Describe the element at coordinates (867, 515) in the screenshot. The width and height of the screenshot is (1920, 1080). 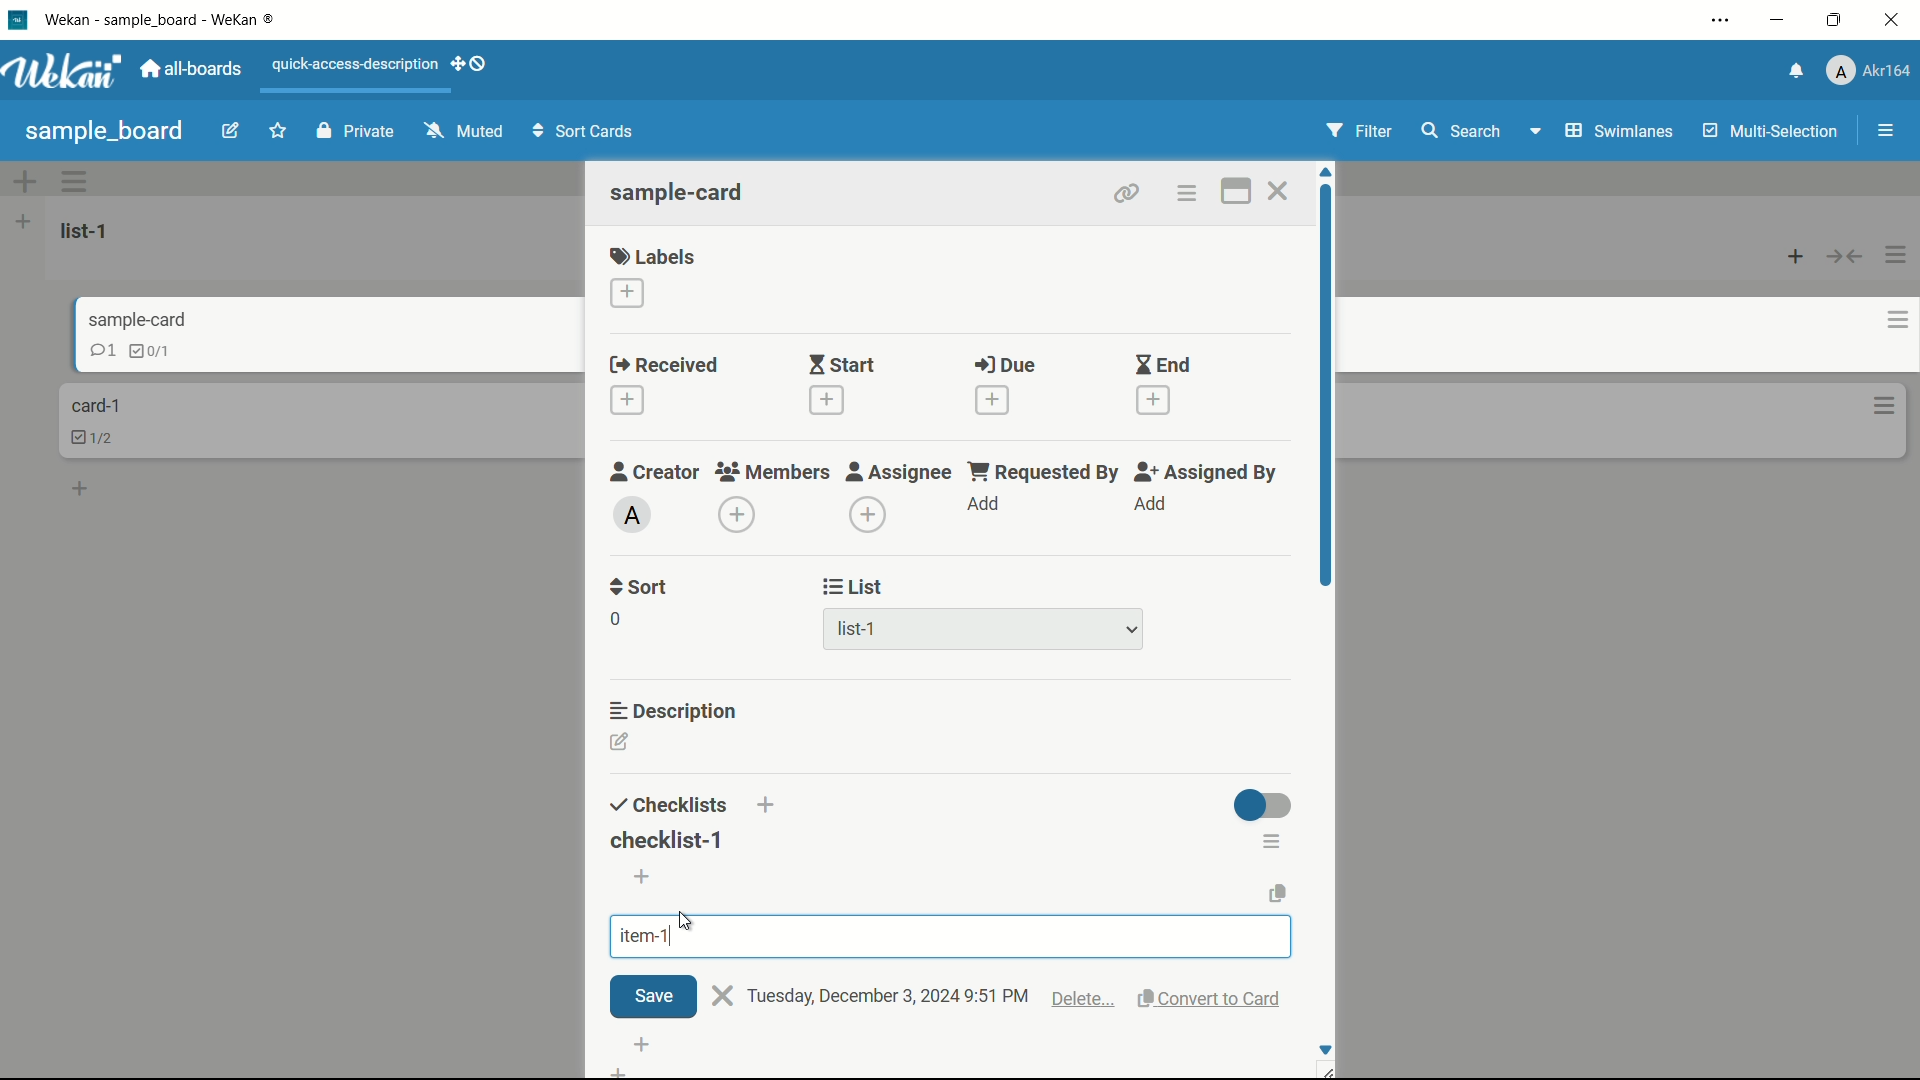
I see `dd assignee` at that location.